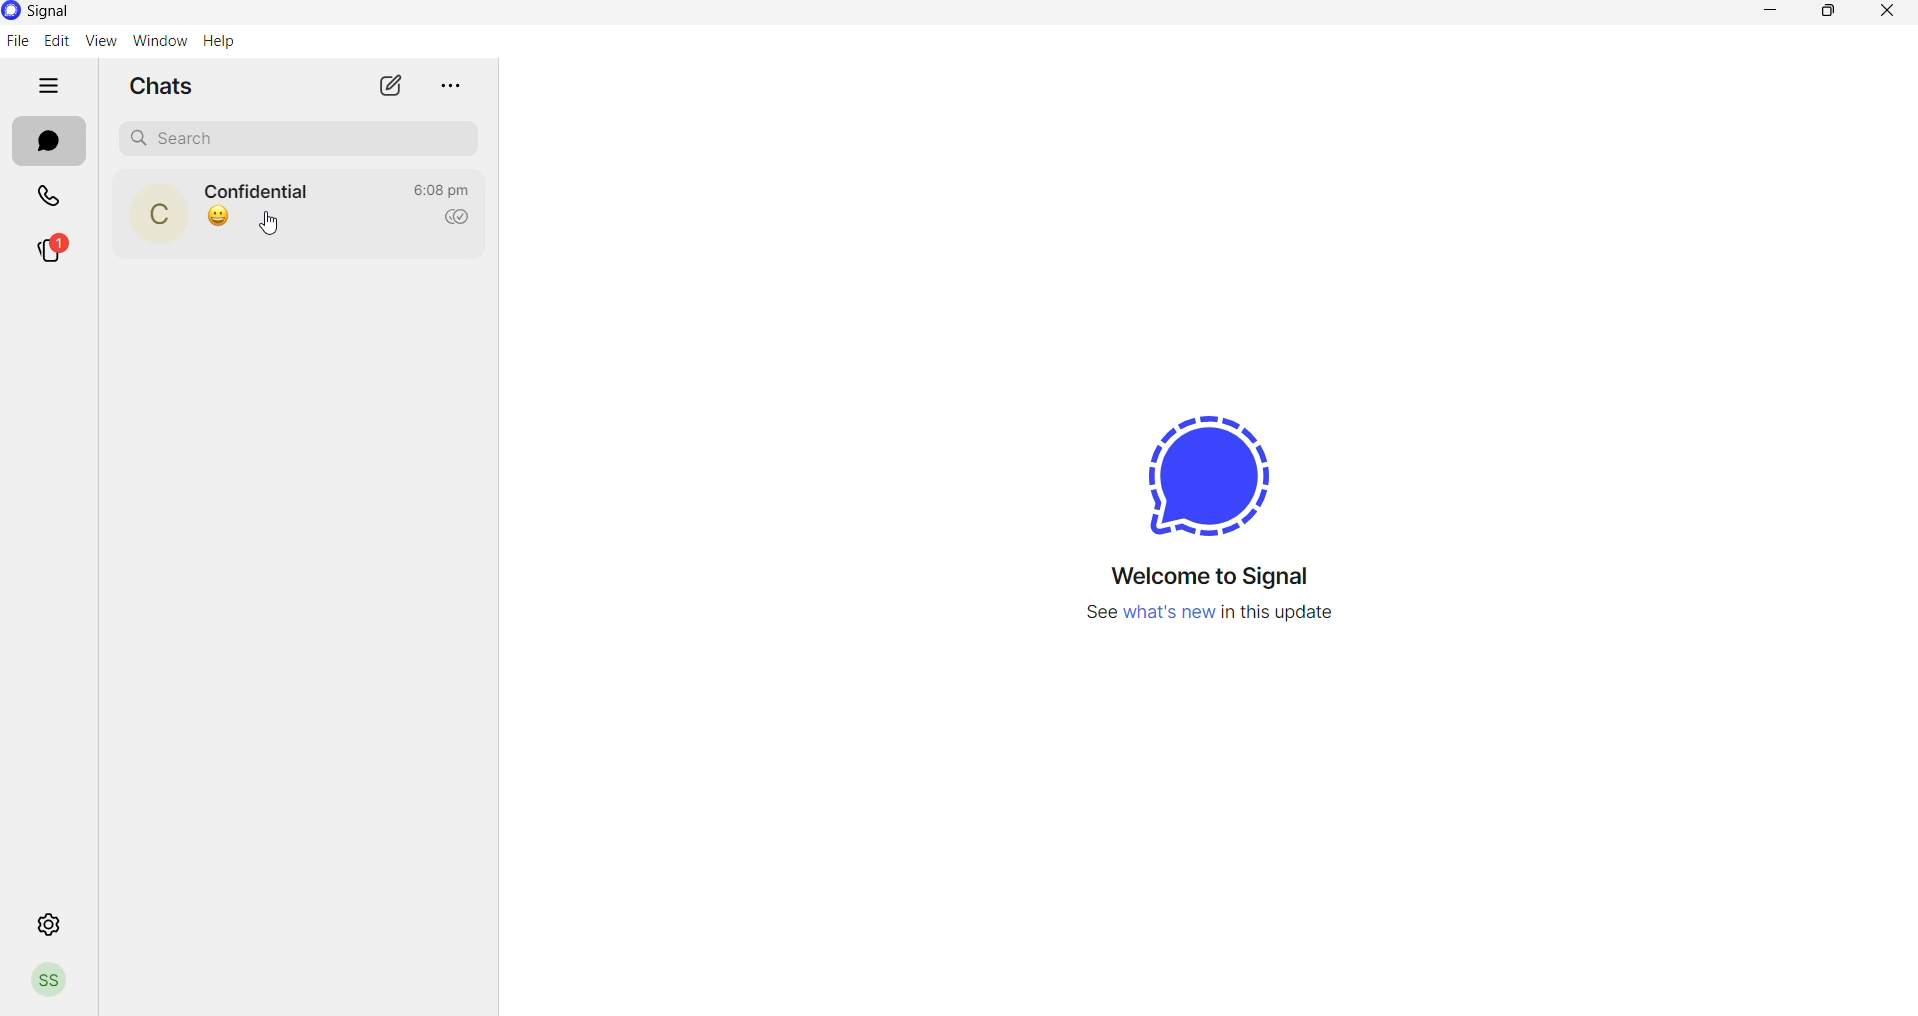  I want to click on hide, so click(53, 86).